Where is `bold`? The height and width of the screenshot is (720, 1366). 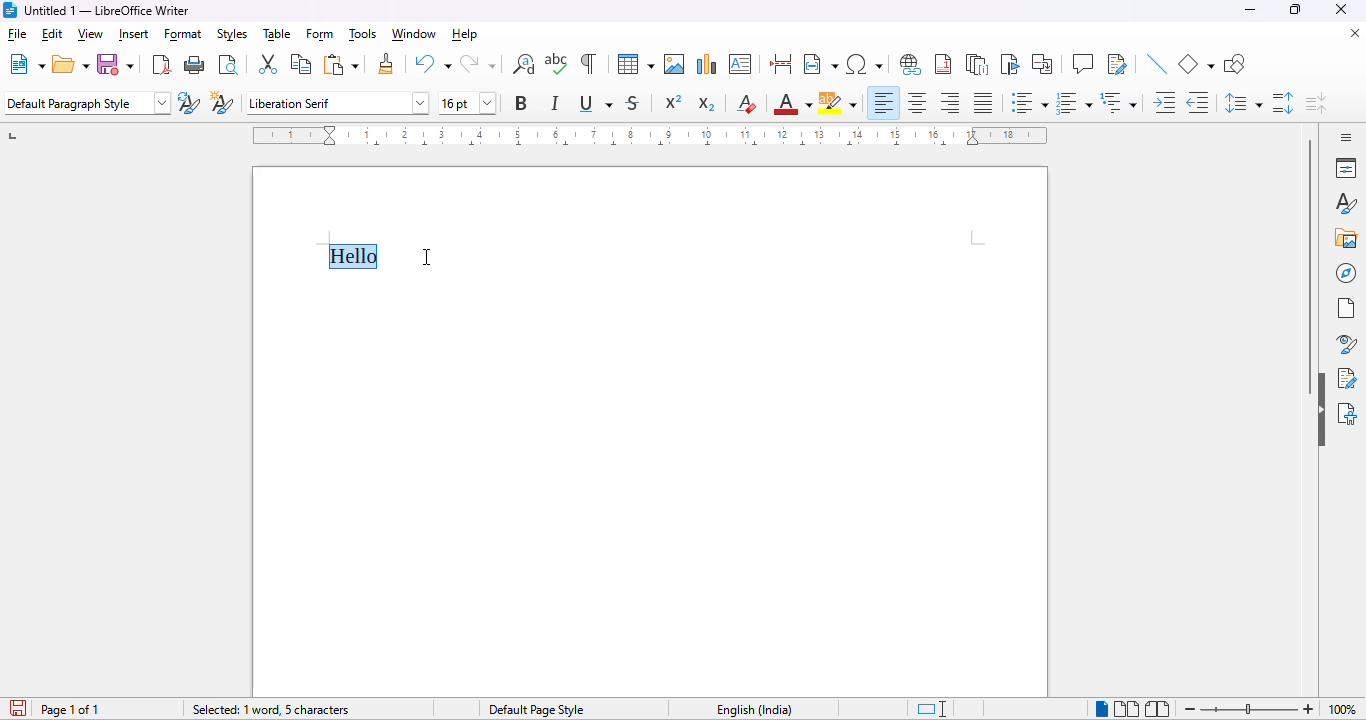
bold is located at coordinates (522, 103).